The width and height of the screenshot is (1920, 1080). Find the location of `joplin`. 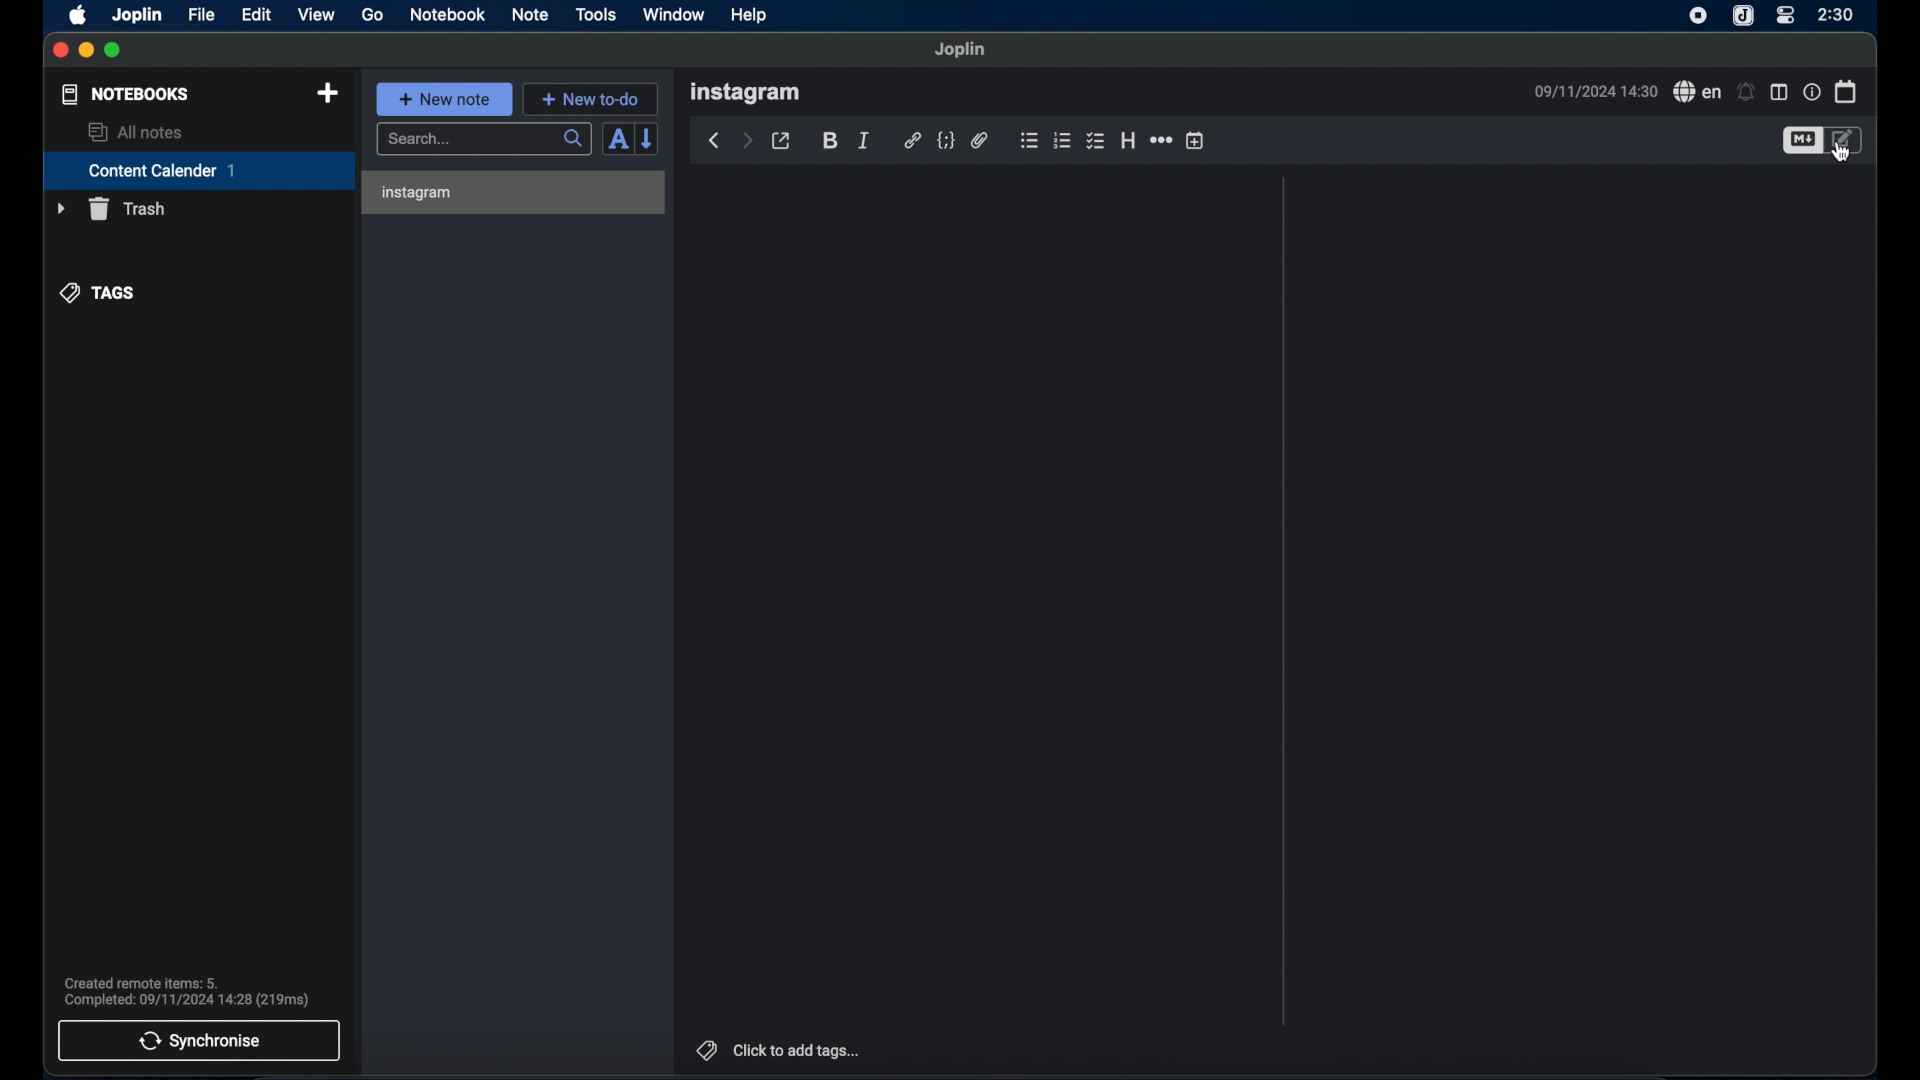

joplin is located at coordinates (137, 15).